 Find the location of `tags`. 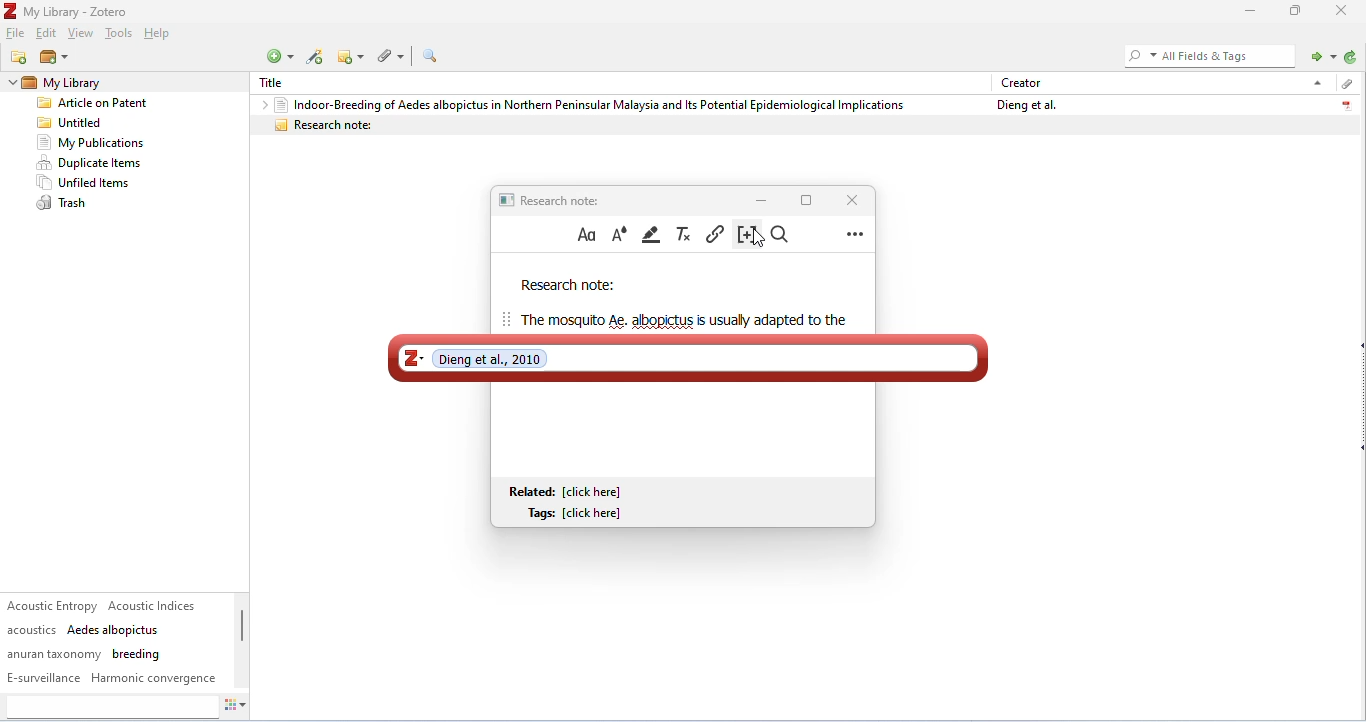

tags is located at coordinates (579, 514).